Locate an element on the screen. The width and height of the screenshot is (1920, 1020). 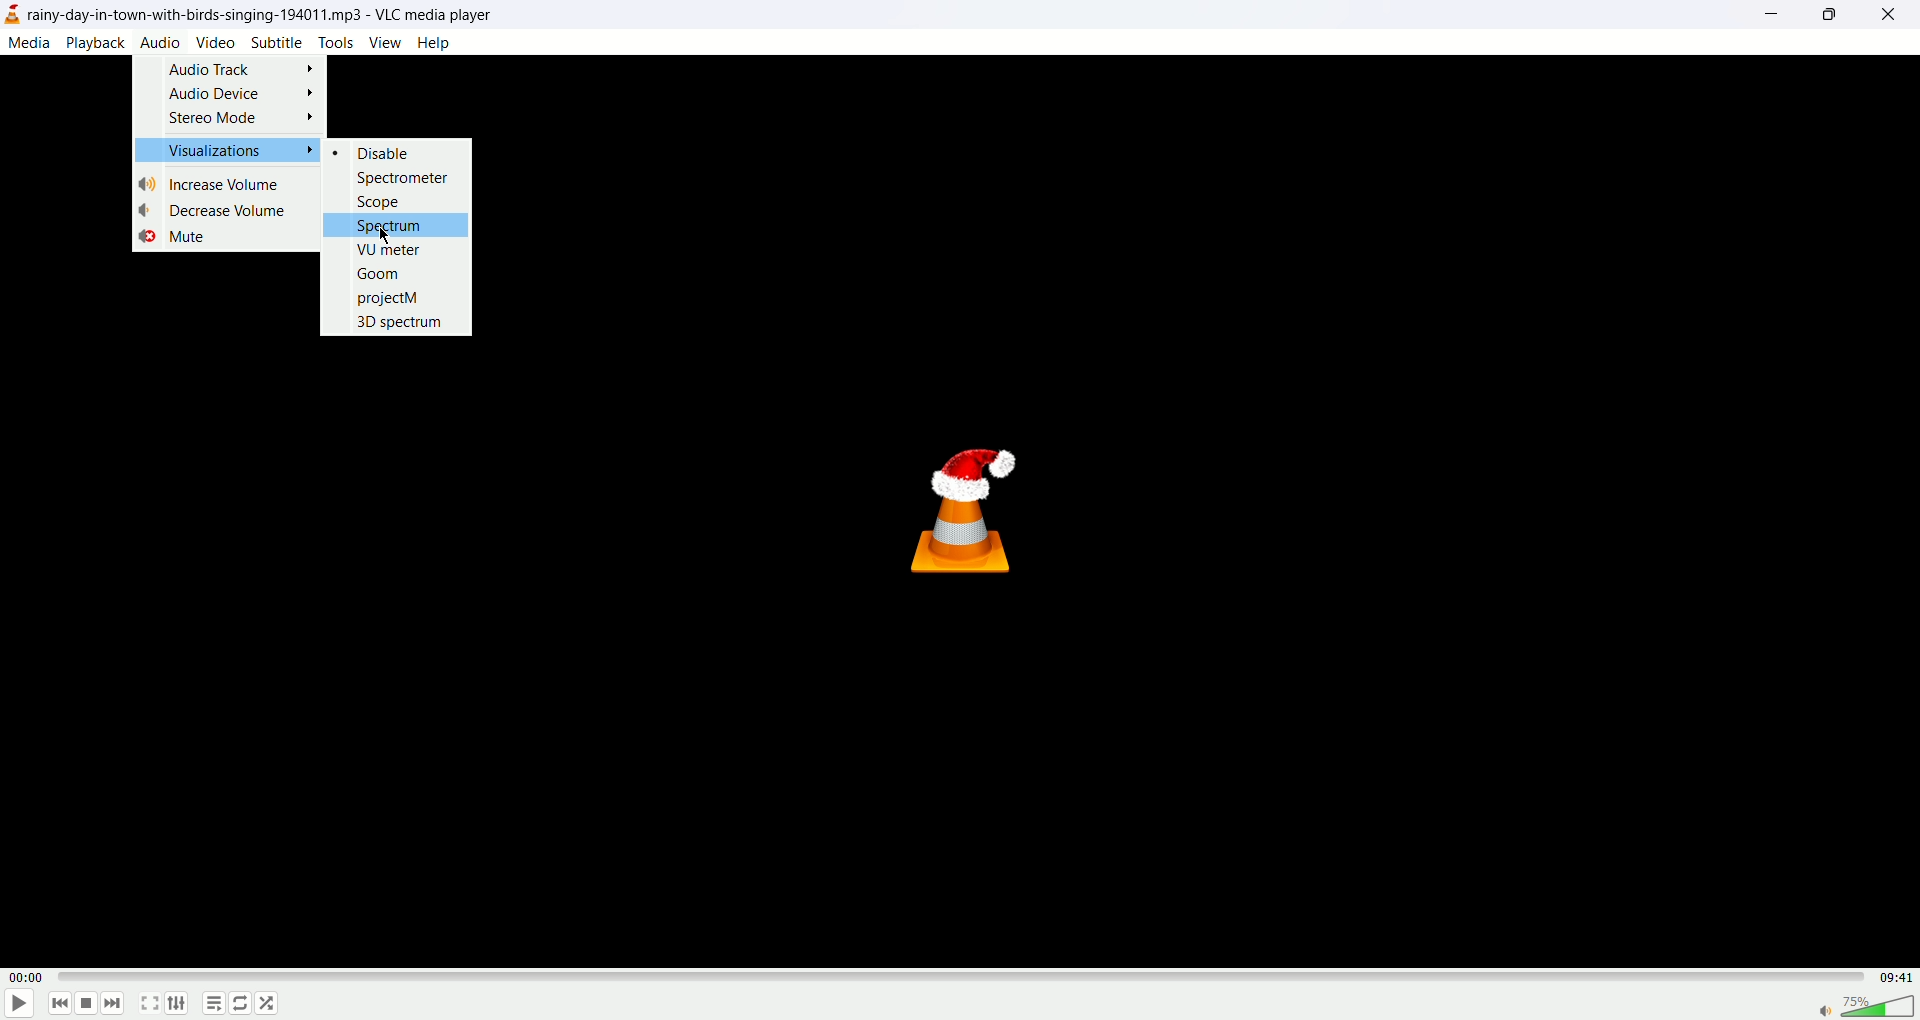
stop is located at coordinates (87, 1003).